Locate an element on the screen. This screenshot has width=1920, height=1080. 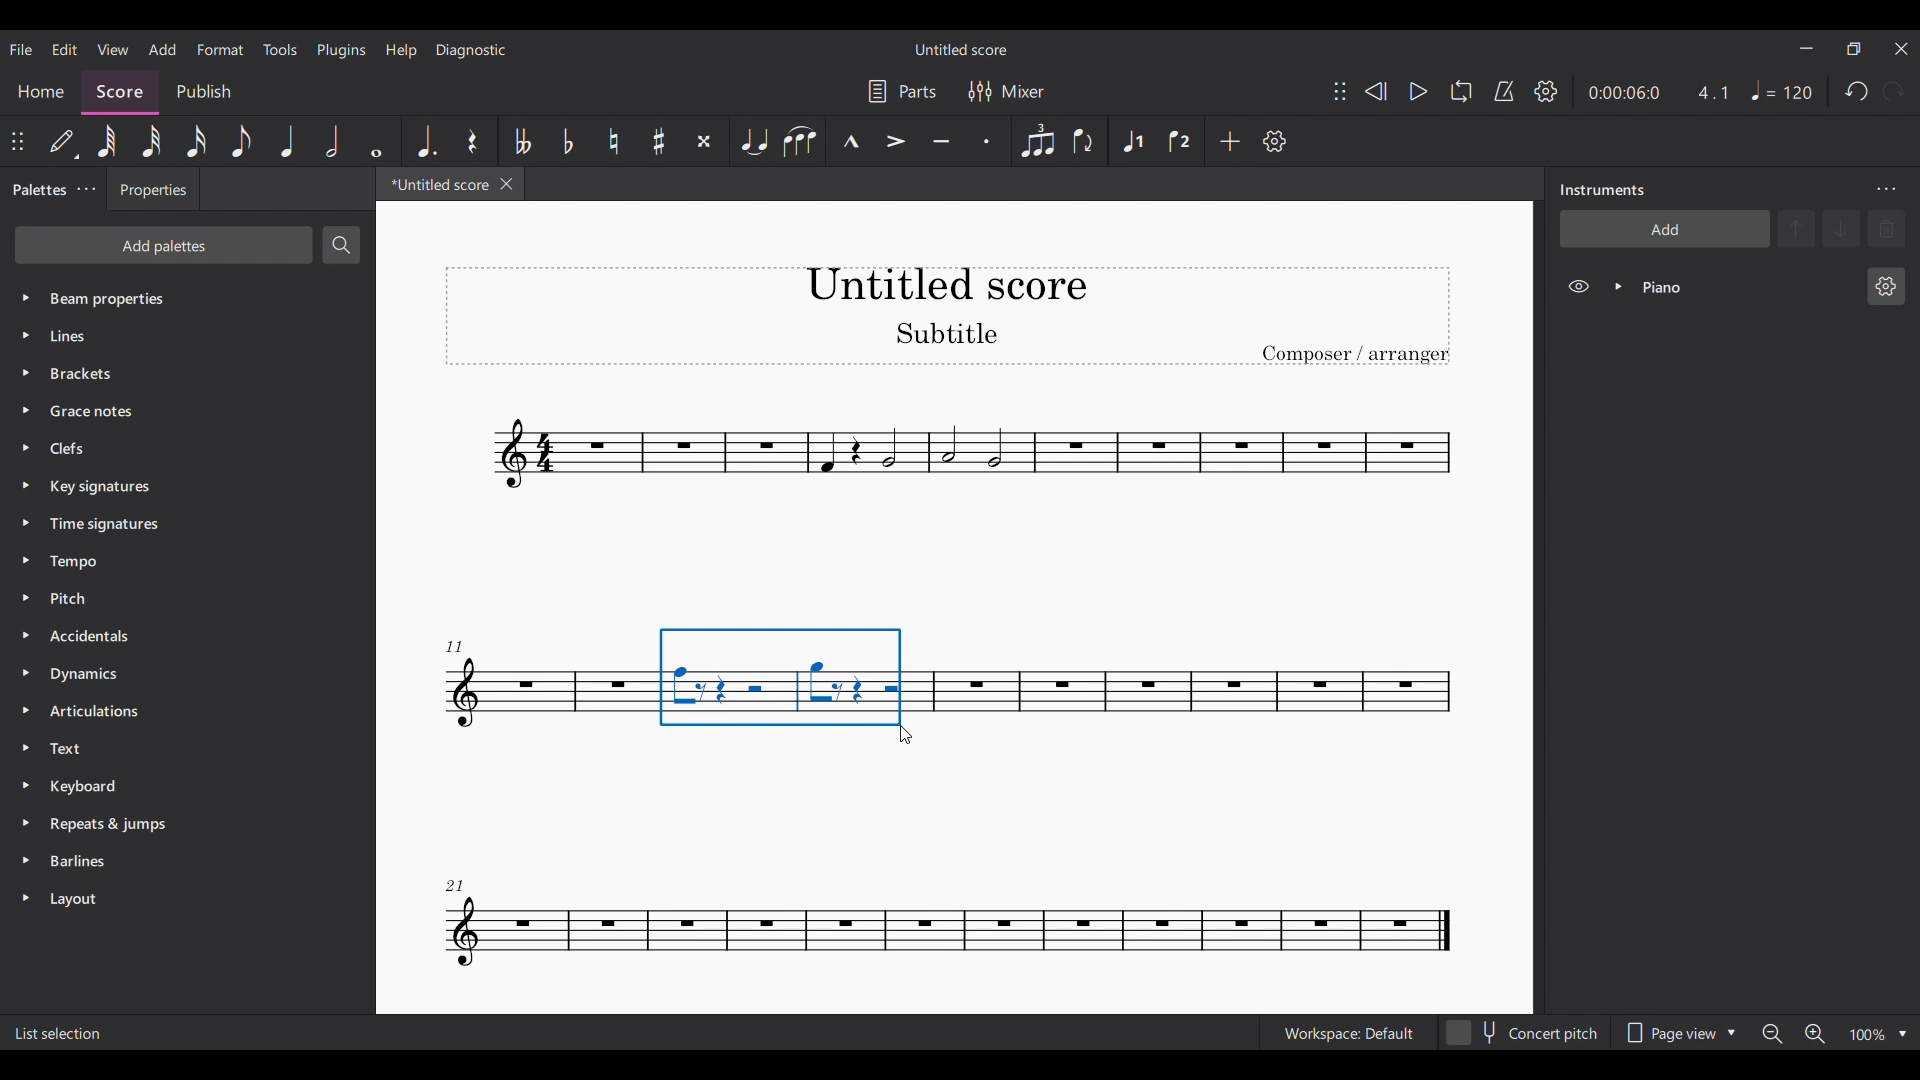
Flip direction is located at coordinates (1084, 142).